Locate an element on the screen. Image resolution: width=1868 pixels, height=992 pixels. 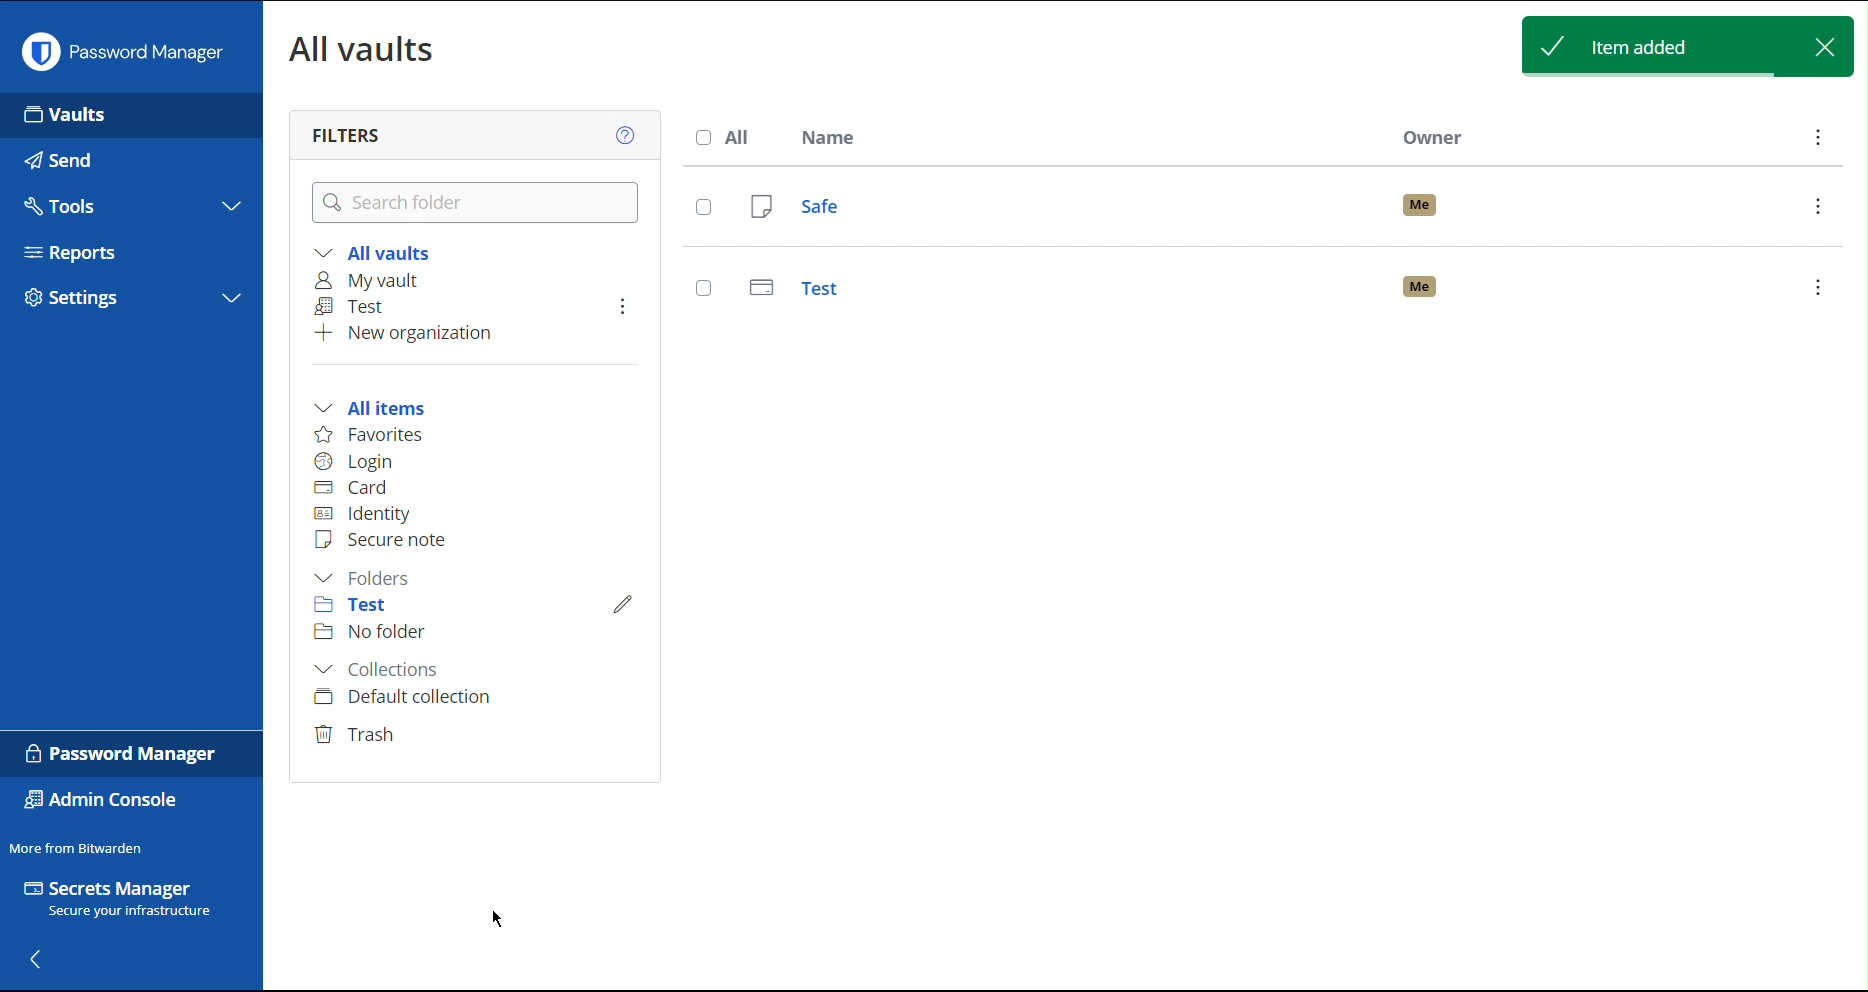
More from Bitwarden is located at coordinates (79, 844).